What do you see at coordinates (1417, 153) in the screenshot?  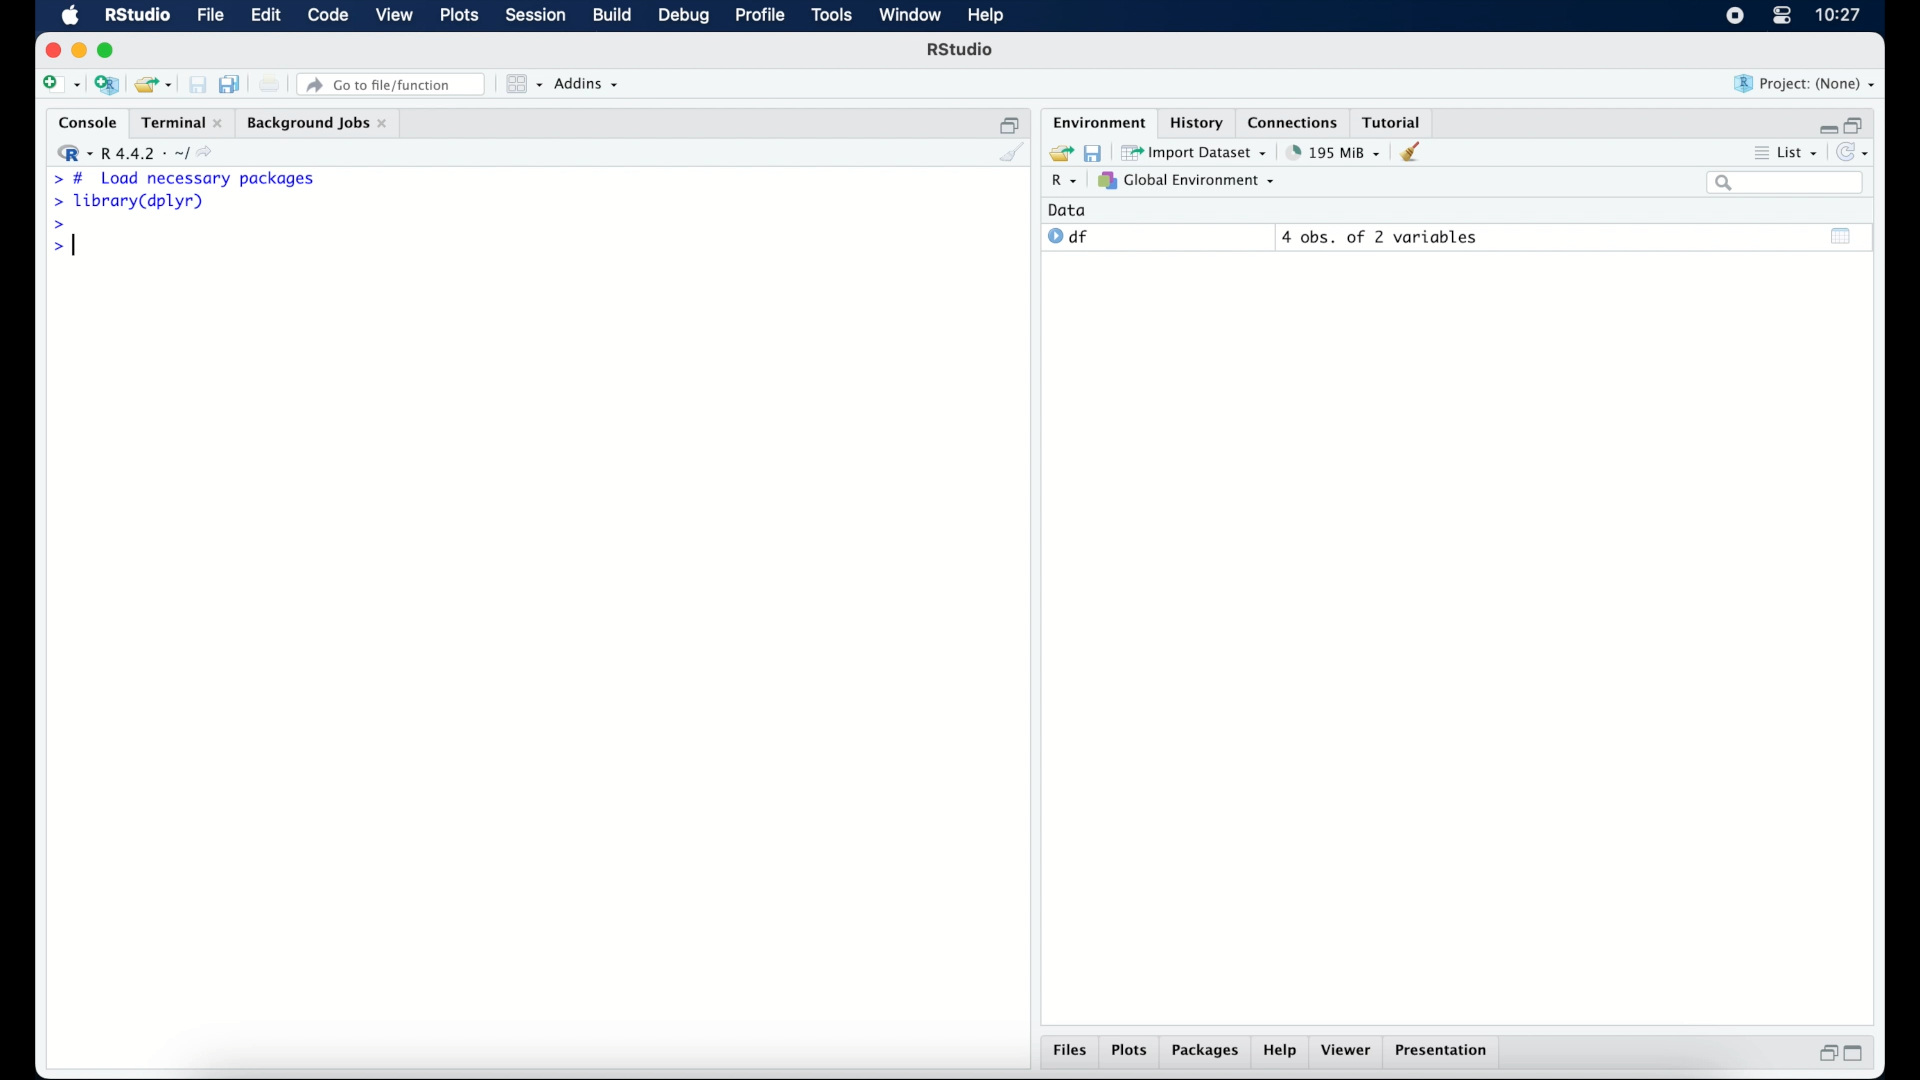 I see `clear workspace` at bounding box center [1417, 153].